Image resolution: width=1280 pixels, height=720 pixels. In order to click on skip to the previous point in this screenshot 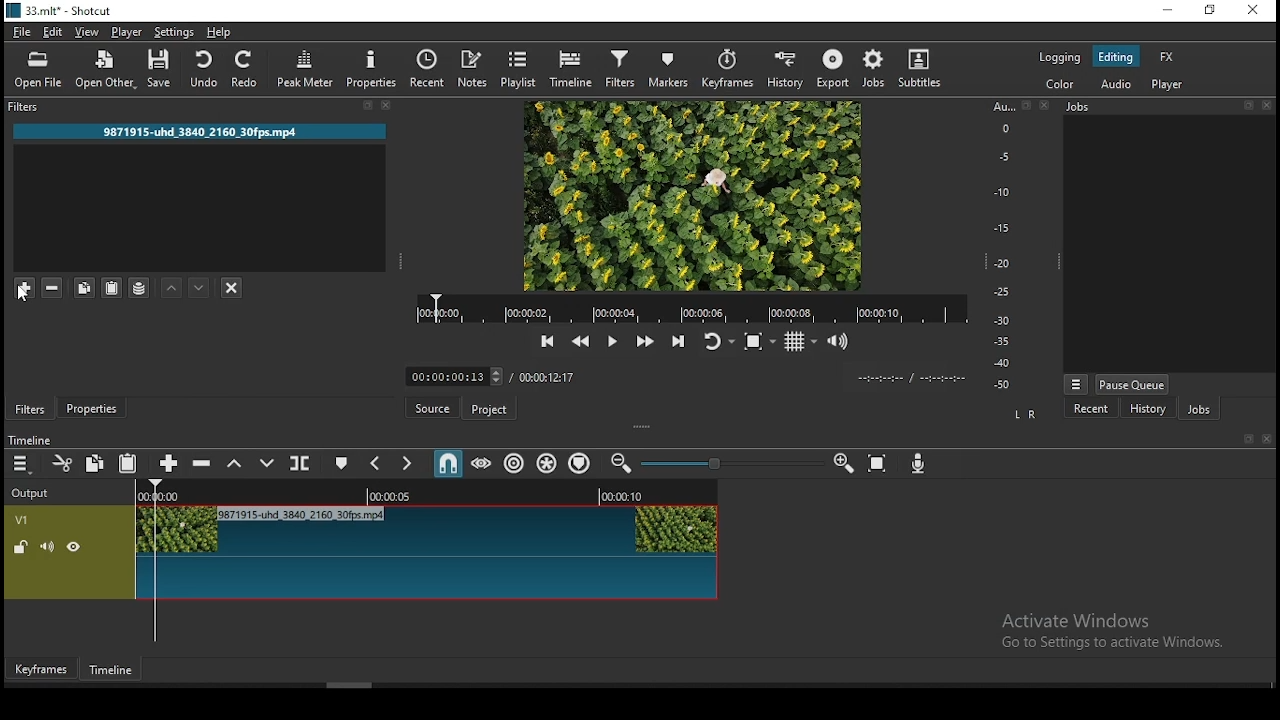, I will do `click(547, 342)`.